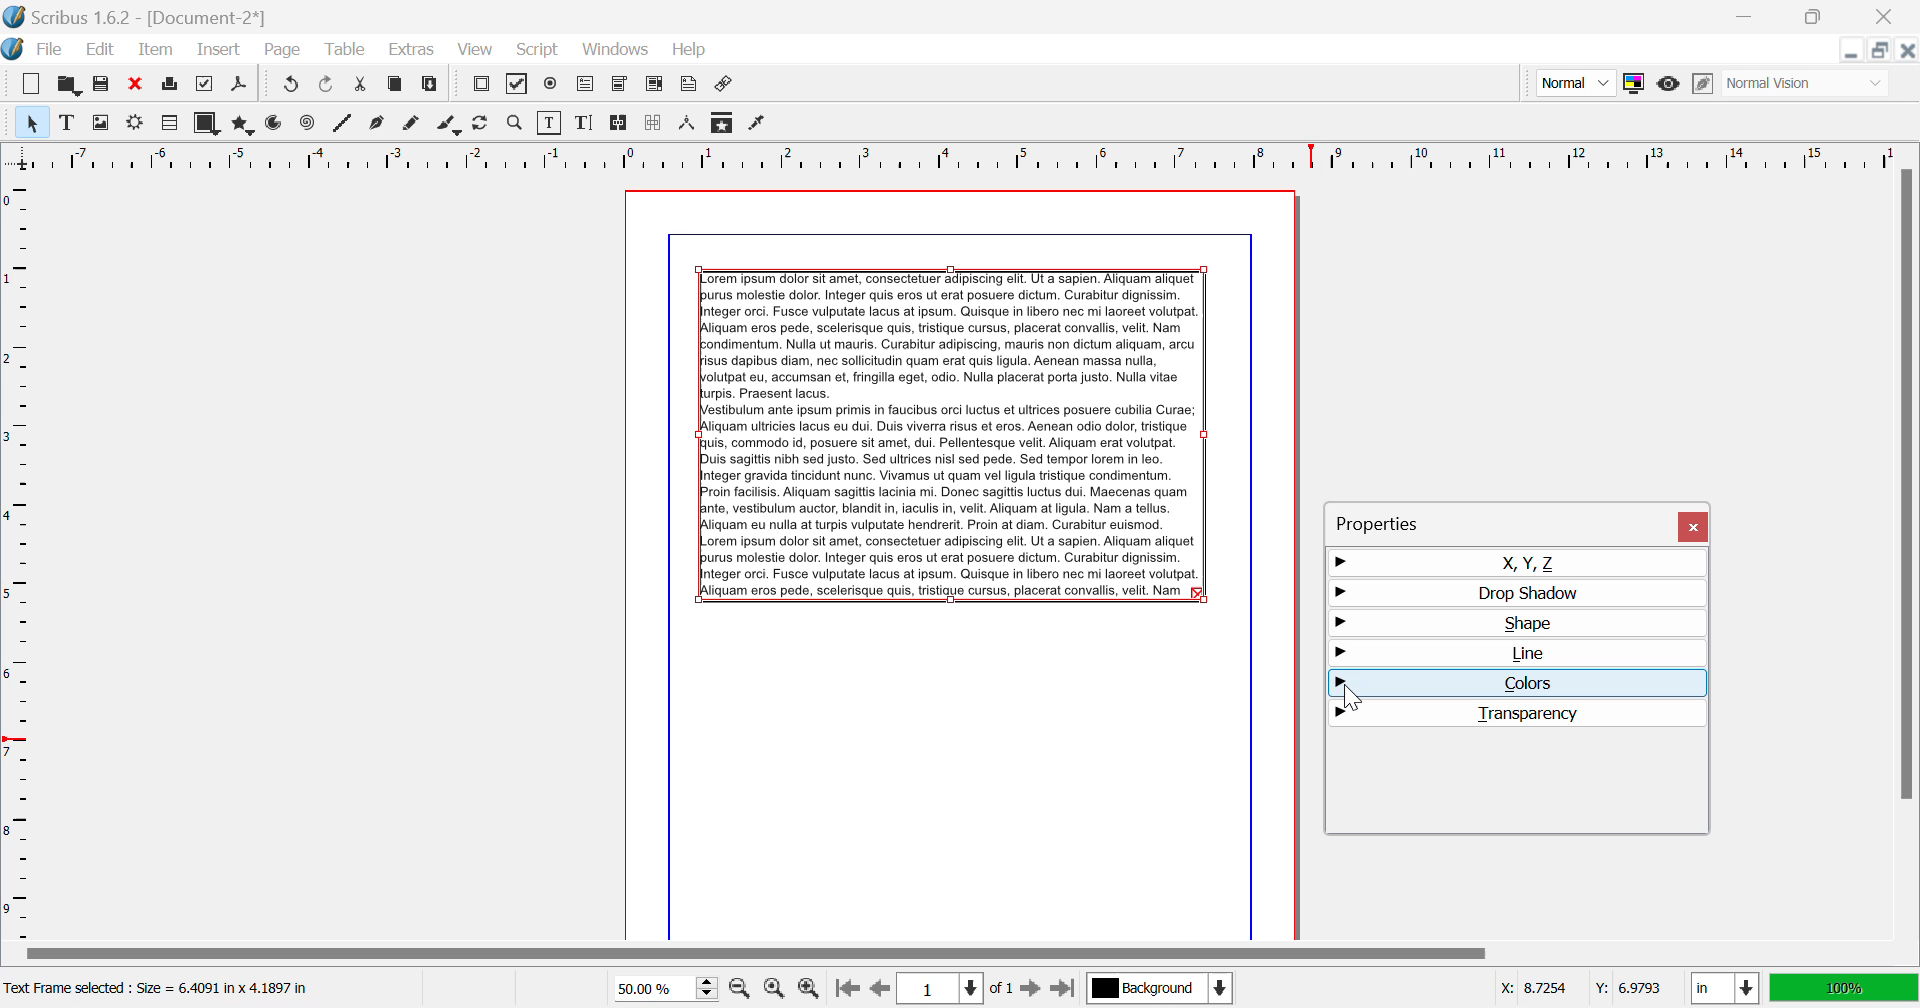 This screenshot has width=1920, height=1008. Describe the element at coordinates (810, 989) in the screenshot. I see `Zoom In` at that location.